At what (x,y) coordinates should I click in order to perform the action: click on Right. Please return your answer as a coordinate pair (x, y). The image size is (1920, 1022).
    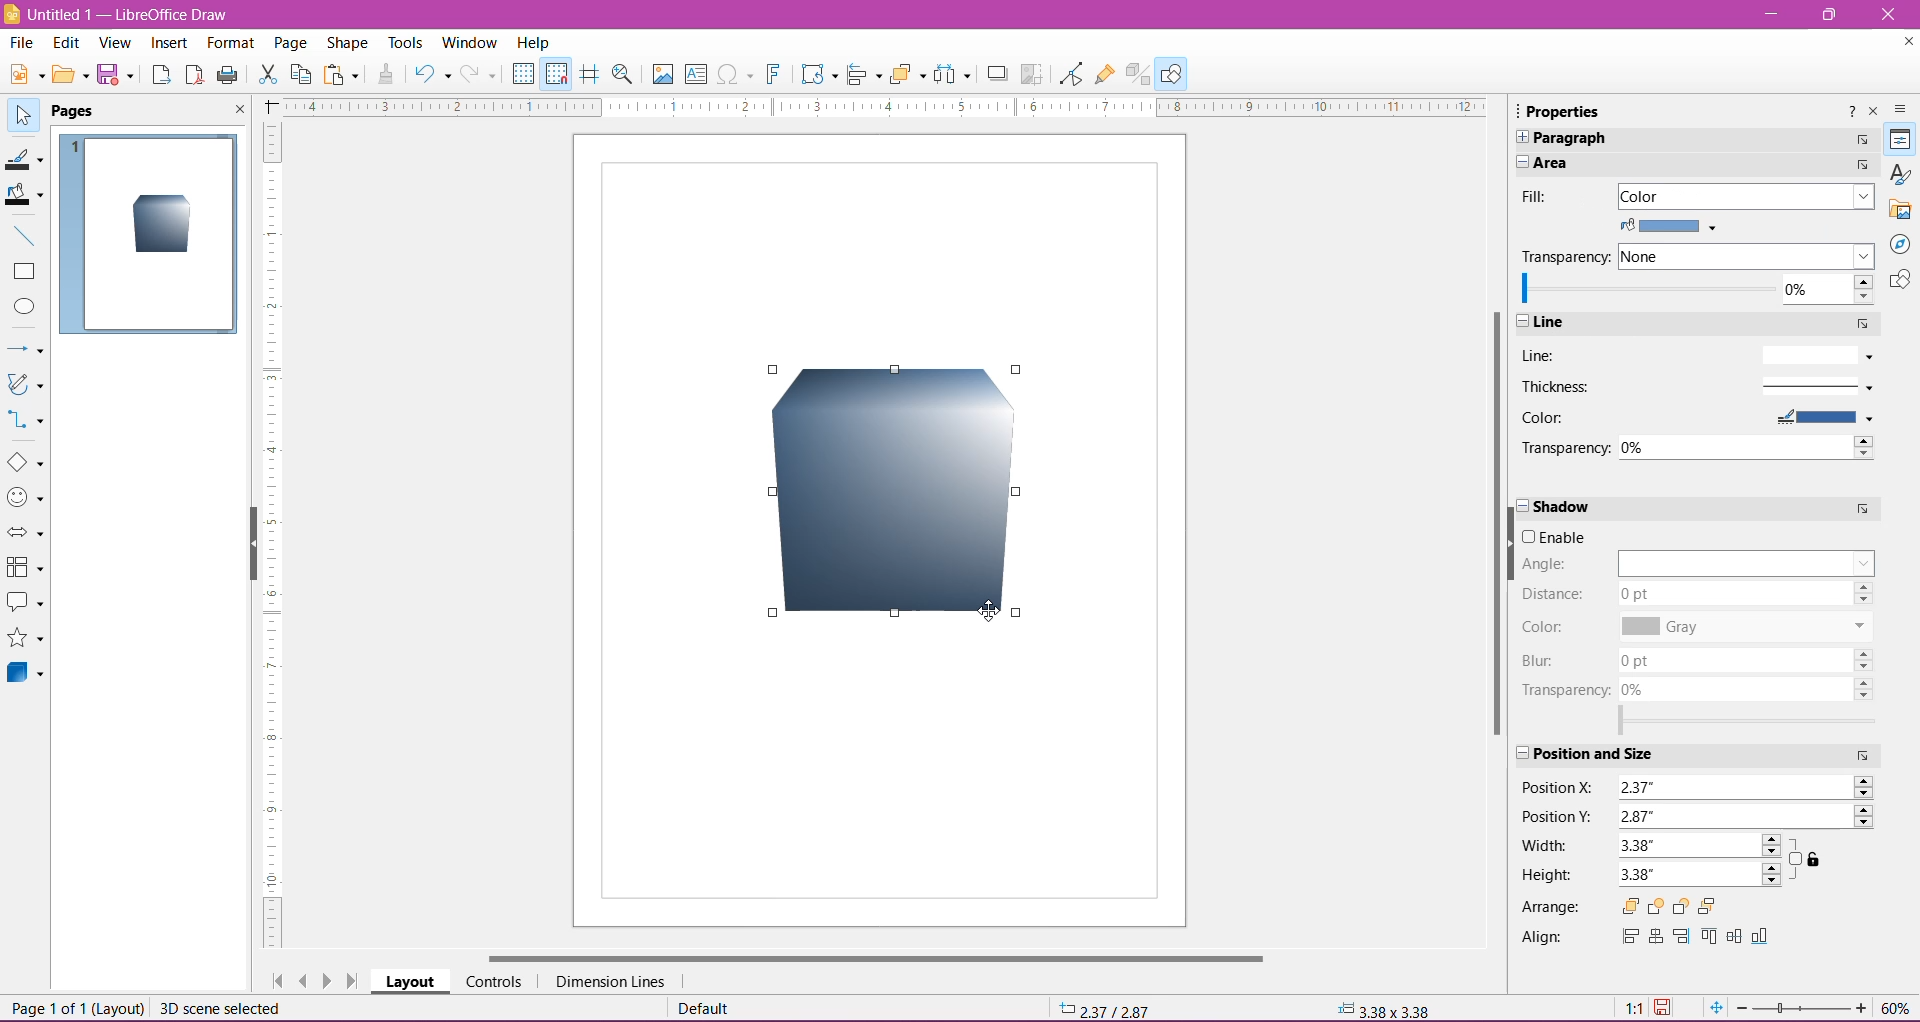
    Looking at the image, I should click on (1681, 938).